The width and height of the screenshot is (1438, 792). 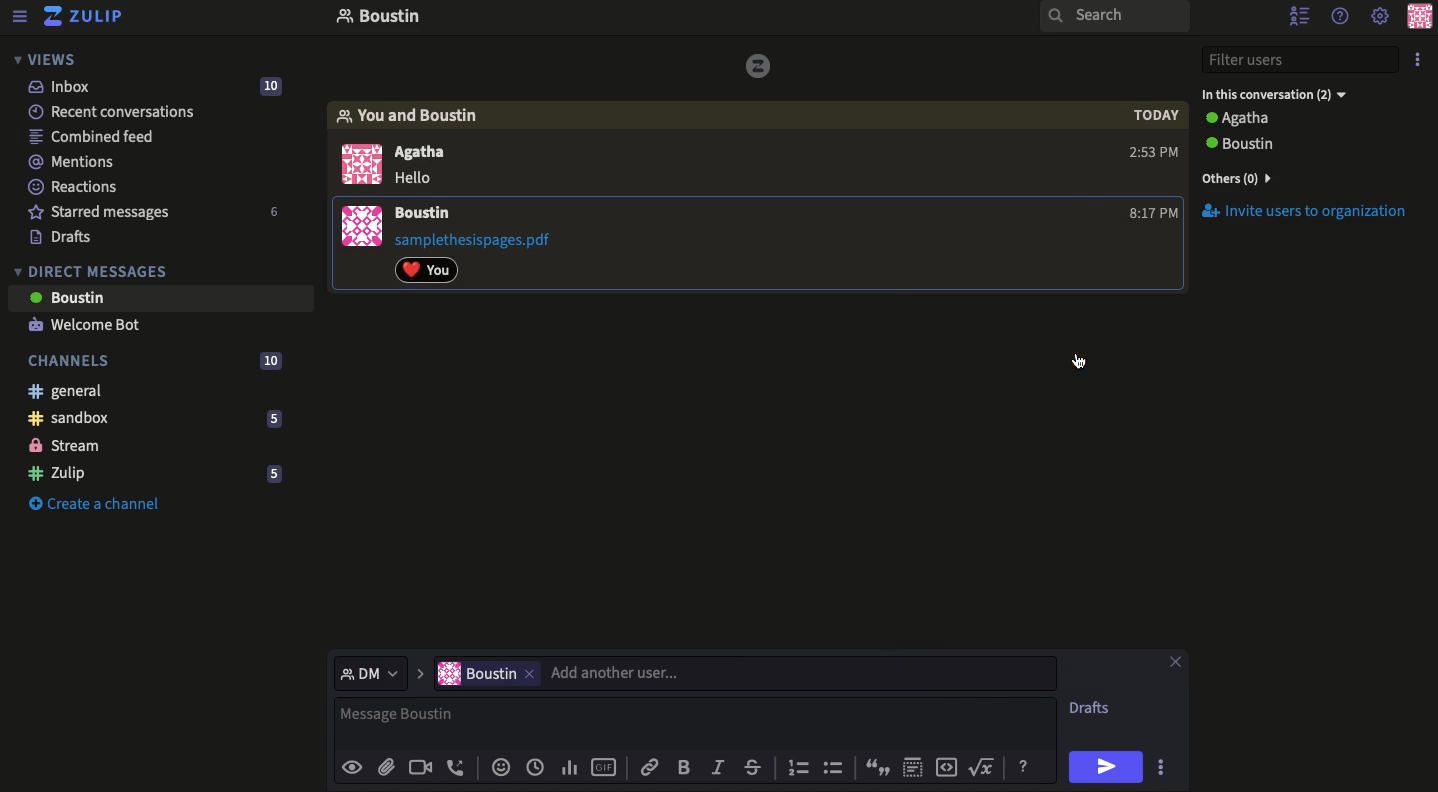 What do you see at coordinates (530, 674) in the screenshot?
I see `remove` at bounding box center [530, 674].